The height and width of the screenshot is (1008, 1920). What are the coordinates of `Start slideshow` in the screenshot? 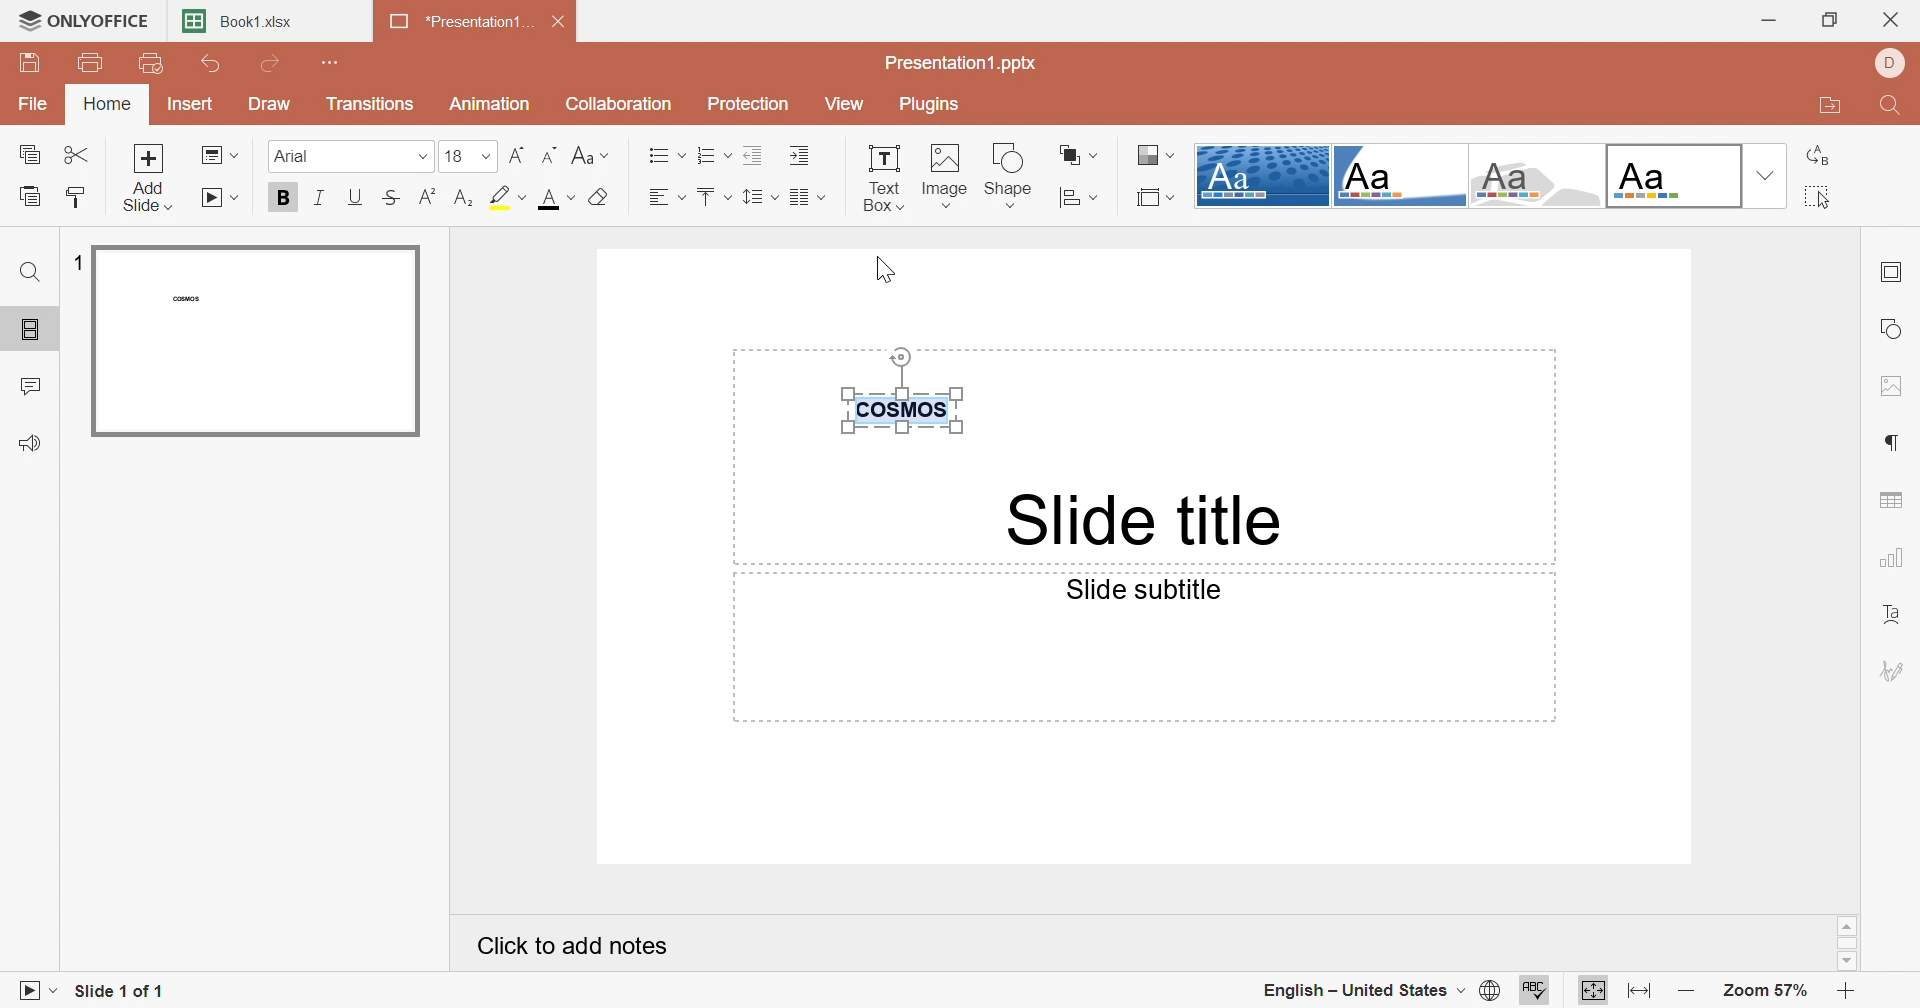 It's located at (216, 200).